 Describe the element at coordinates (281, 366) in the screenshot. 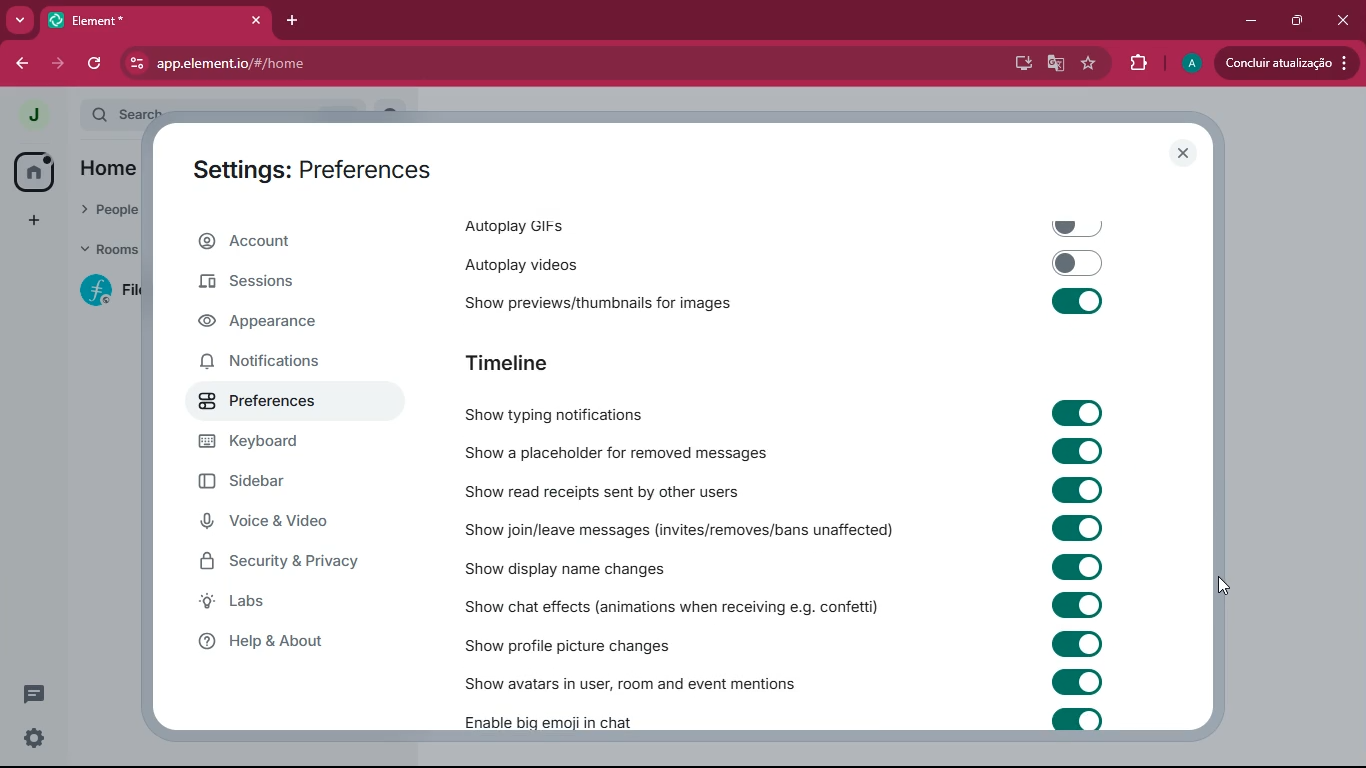

I see `notifications` at that location.